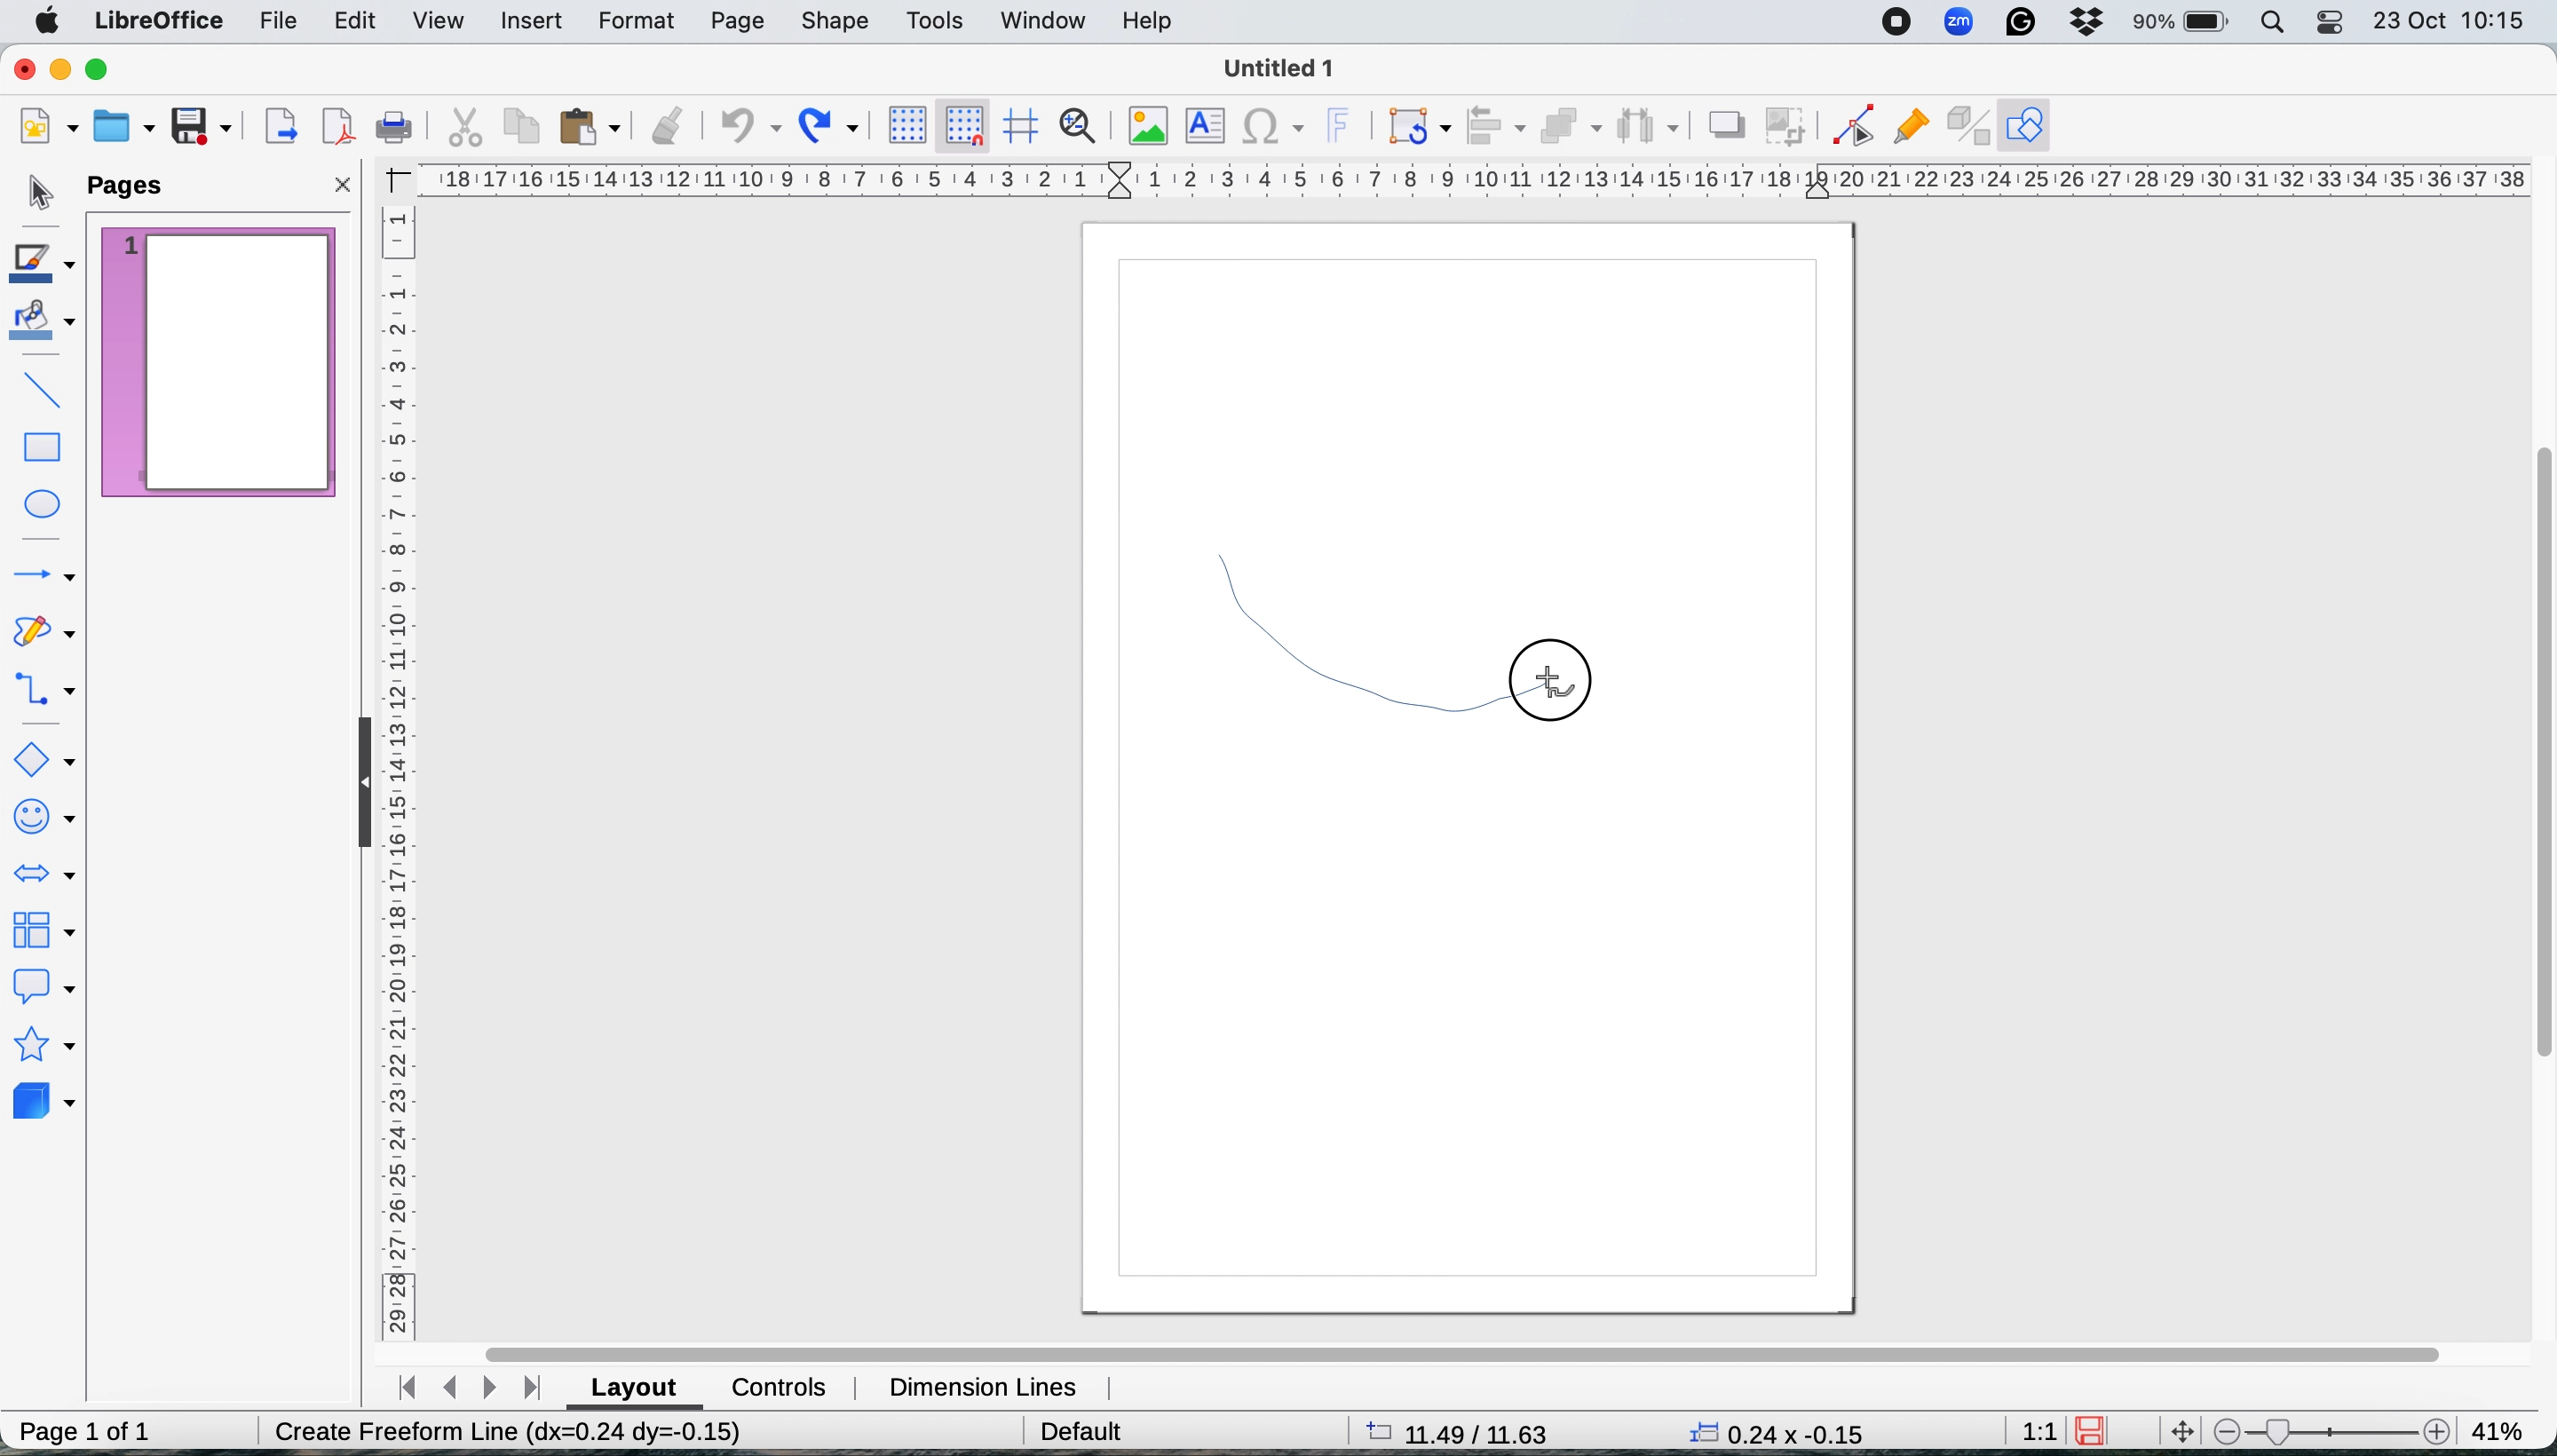 The height and width of the screenshot is (1456, 2557). I want to click on show draw functions, so click(2025, 126).